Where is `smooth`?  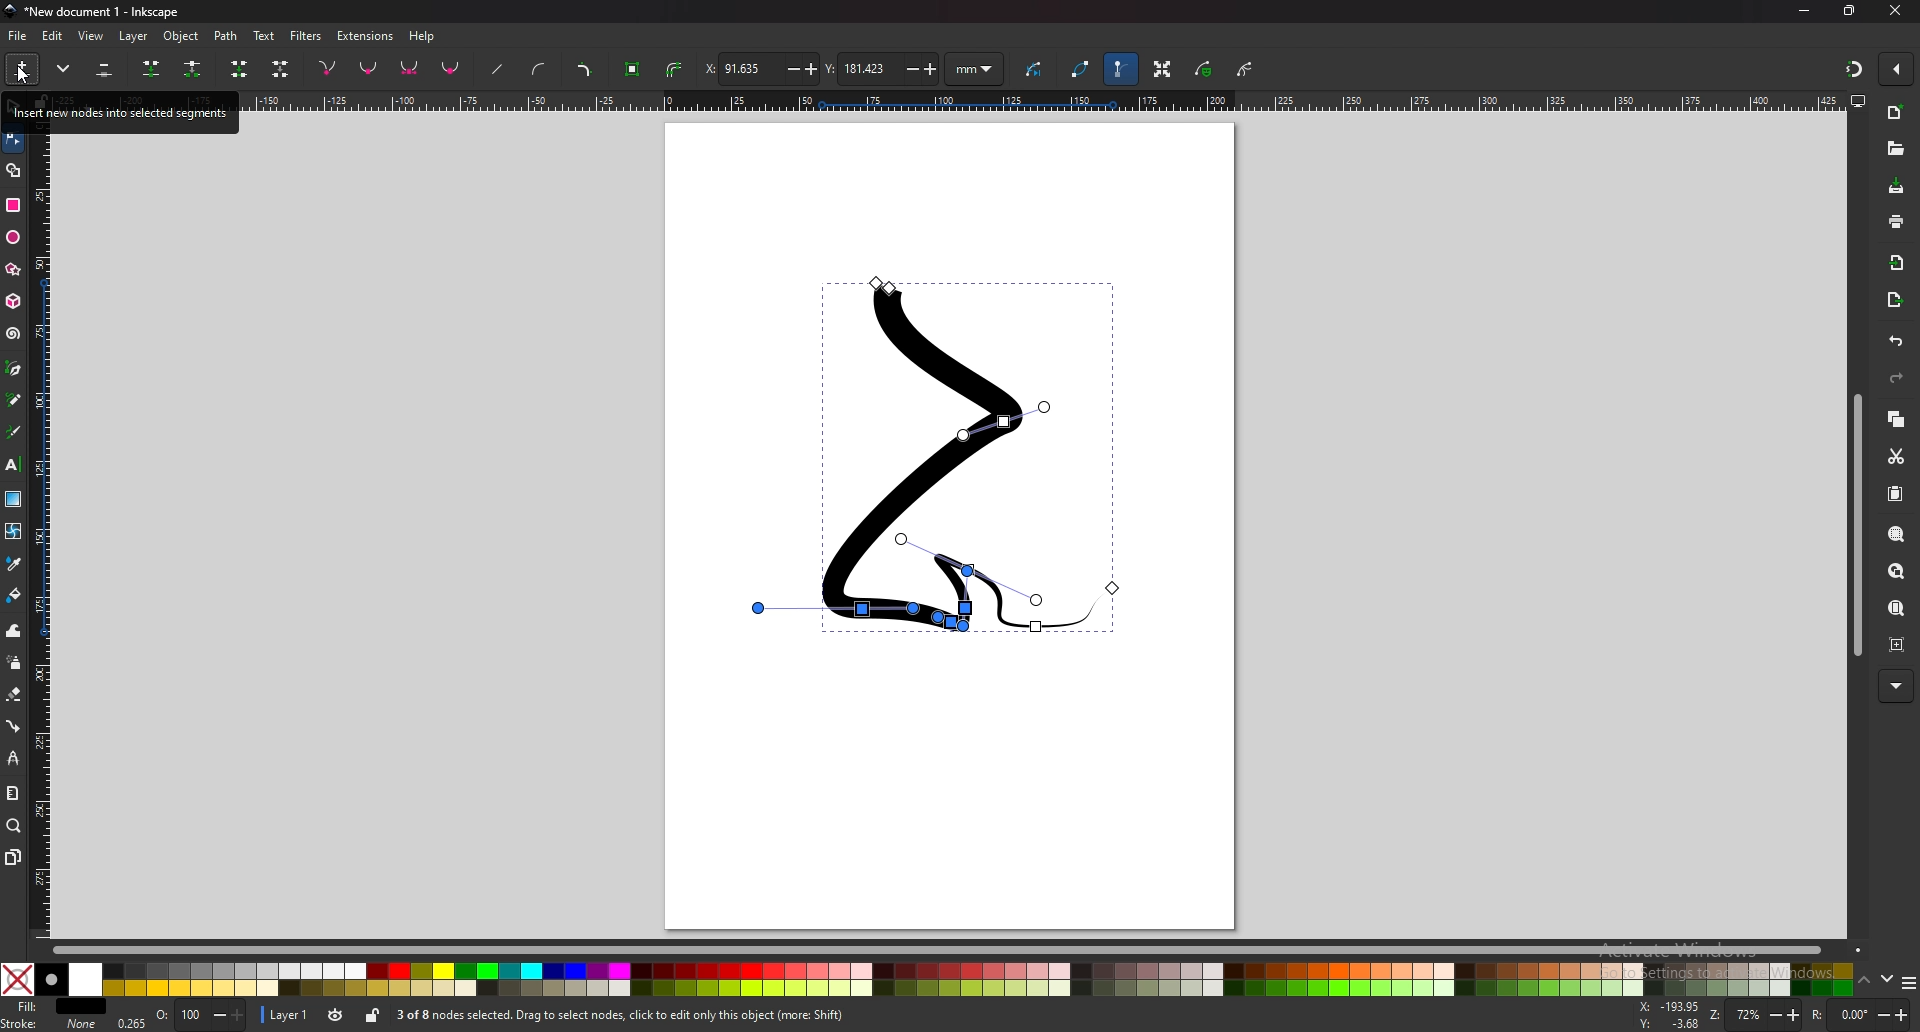 smooth is located at coordinates (370, 69).